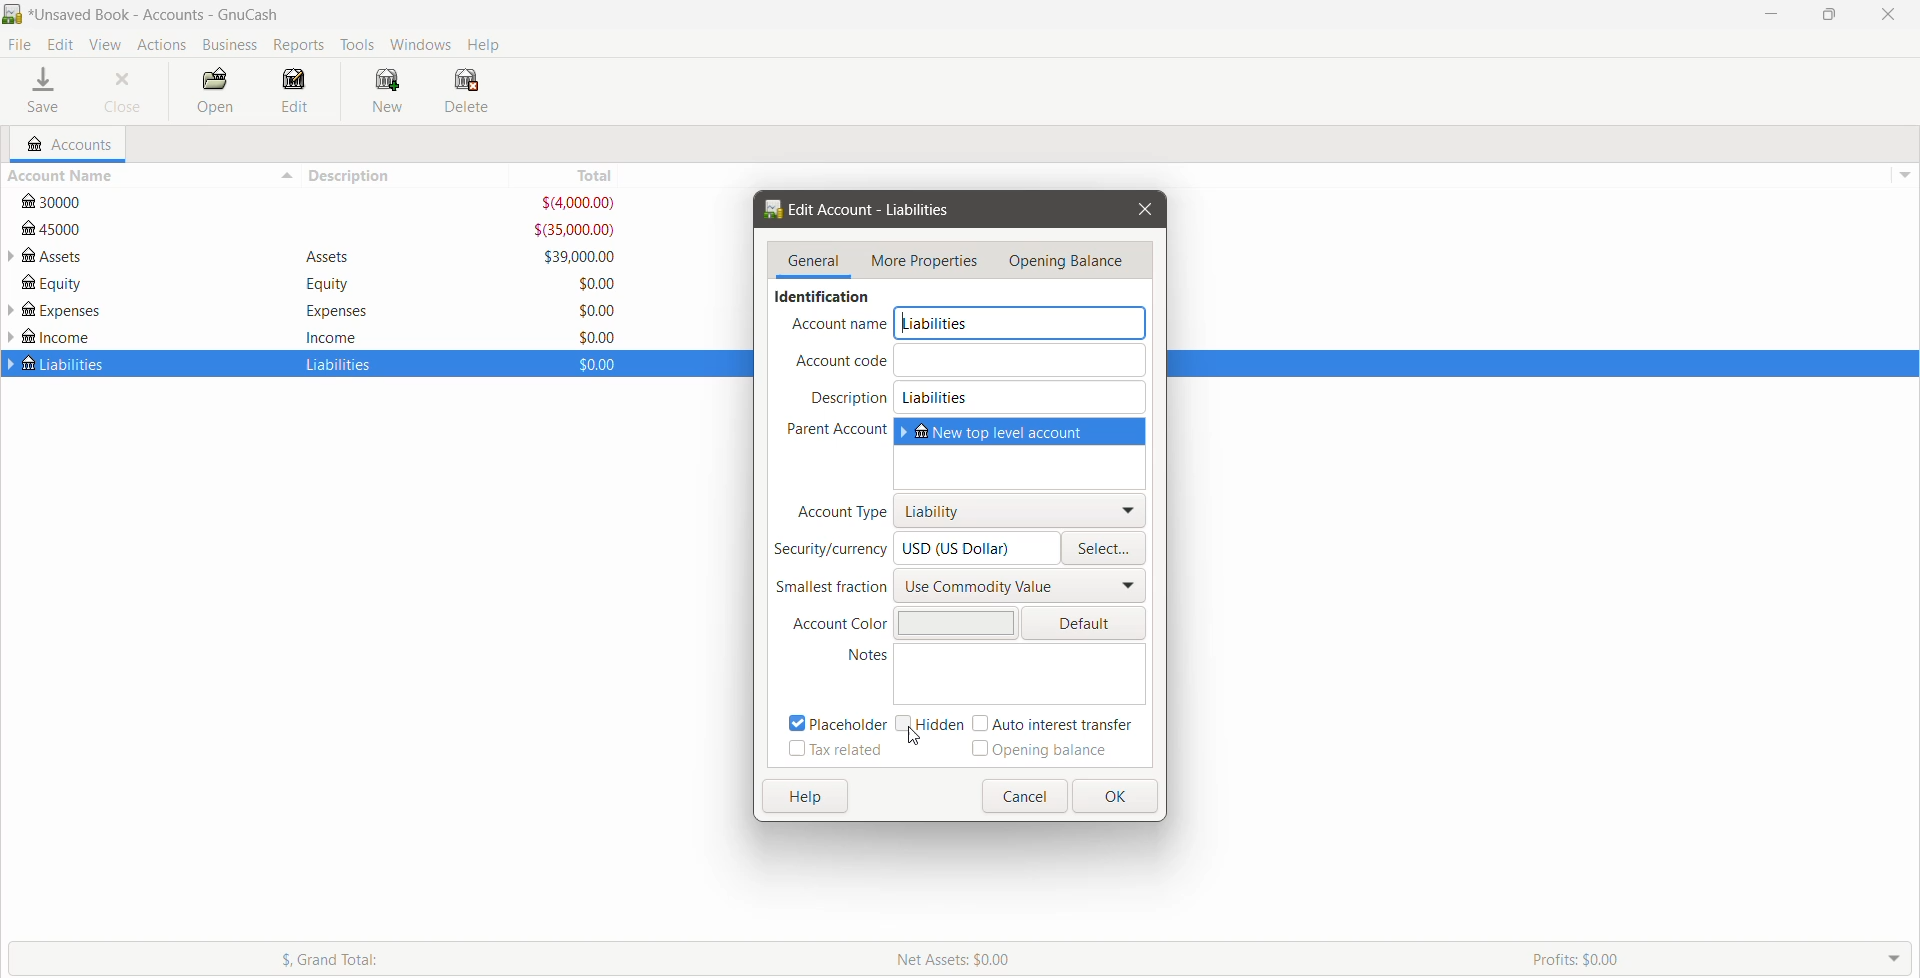 The height and width of the screenshot is (978, 1920). I want to click on Set Account type, so click(1021, 510).